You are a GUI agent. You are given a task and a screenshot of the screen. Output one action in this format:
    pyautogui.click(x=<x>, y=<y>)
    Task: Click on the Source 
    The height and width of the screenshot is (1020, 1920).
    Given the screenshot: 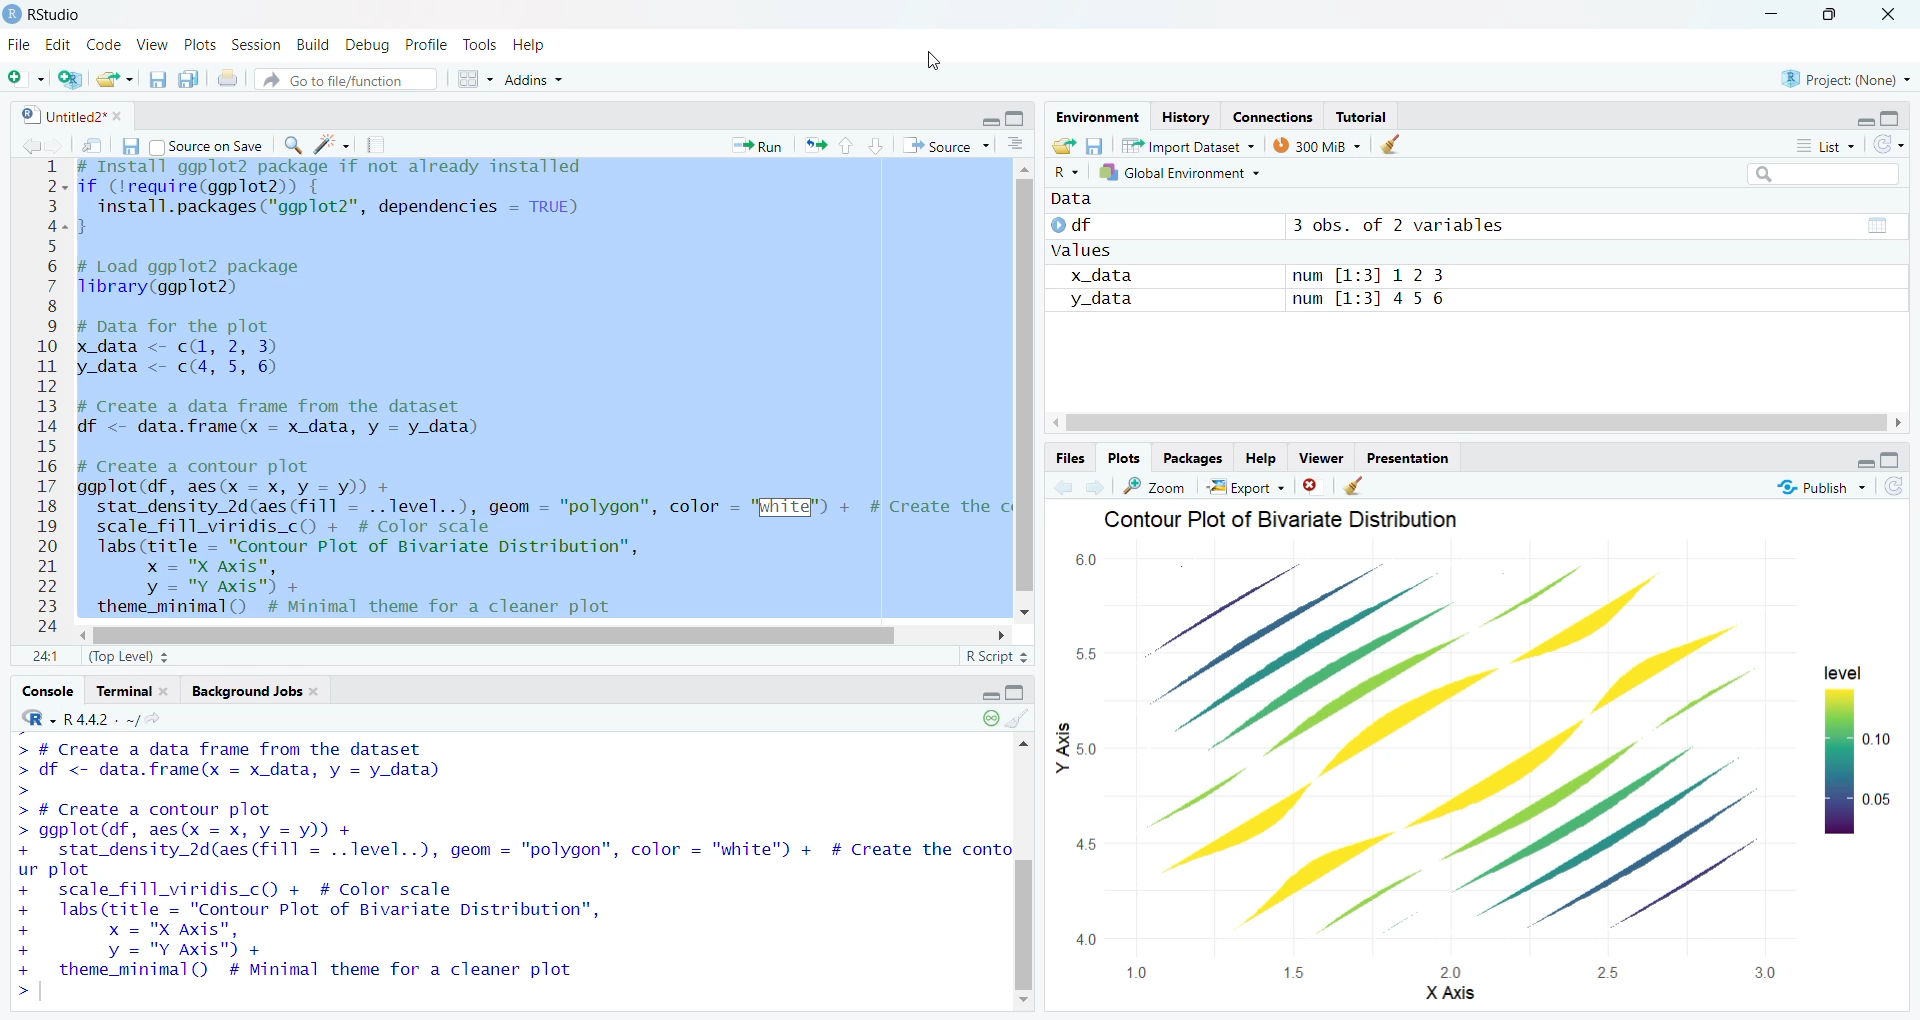 What is the action you would take?
    pyautogui.click(x=946, y=147)
    